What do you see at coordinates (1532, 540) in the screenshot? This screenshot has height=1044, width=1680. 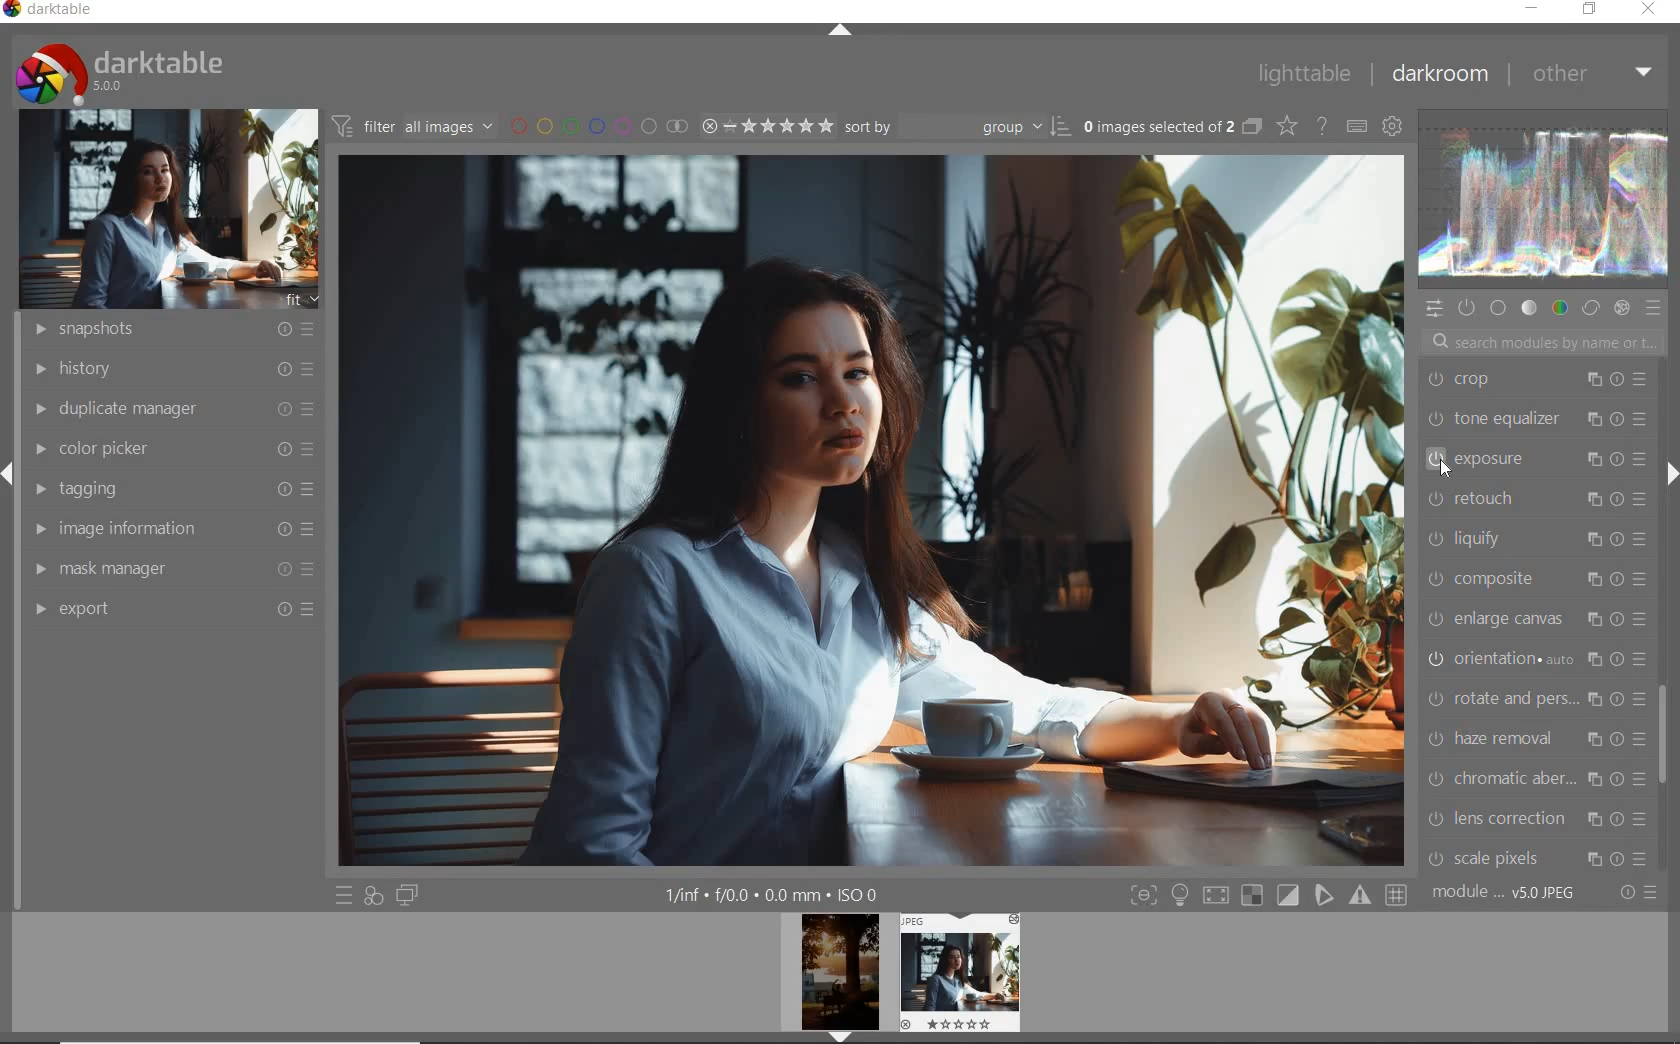 I see `LIQUIFY` at bounding box center [1532, 540].